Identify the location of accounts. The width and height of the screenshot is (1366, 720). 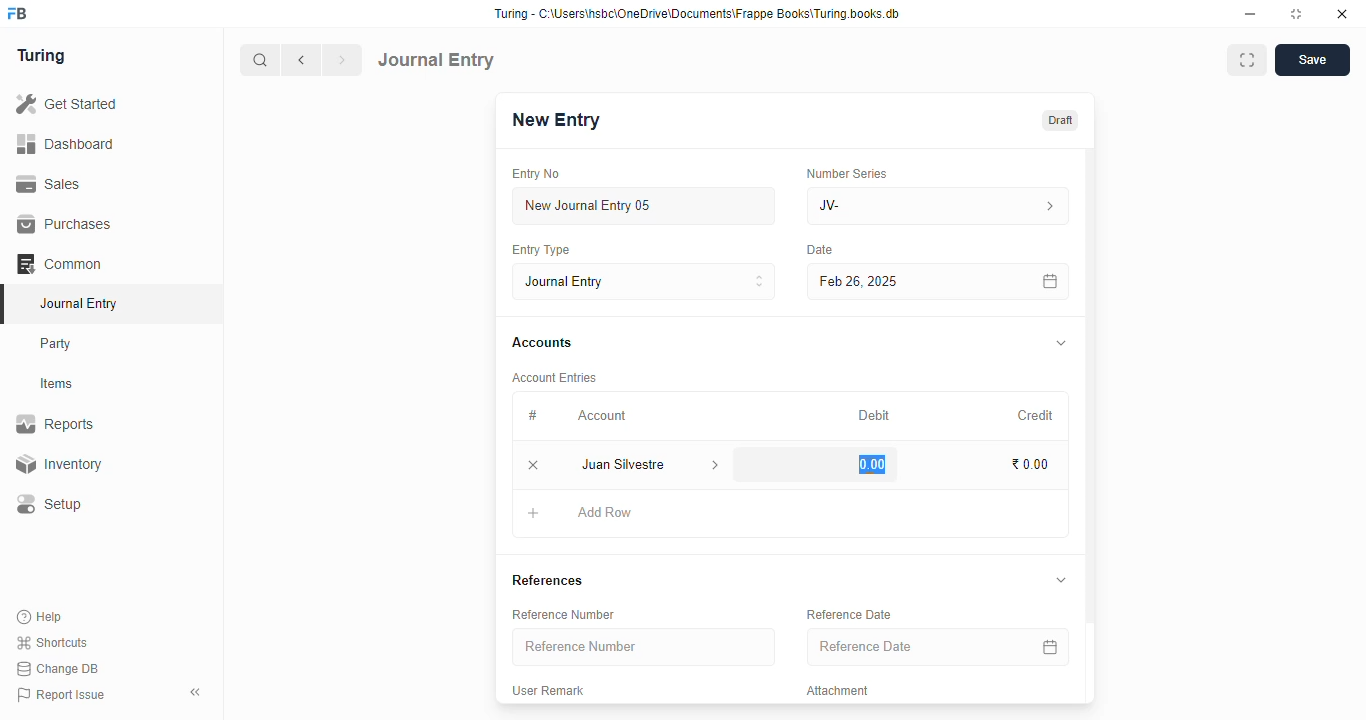
(542, 343).